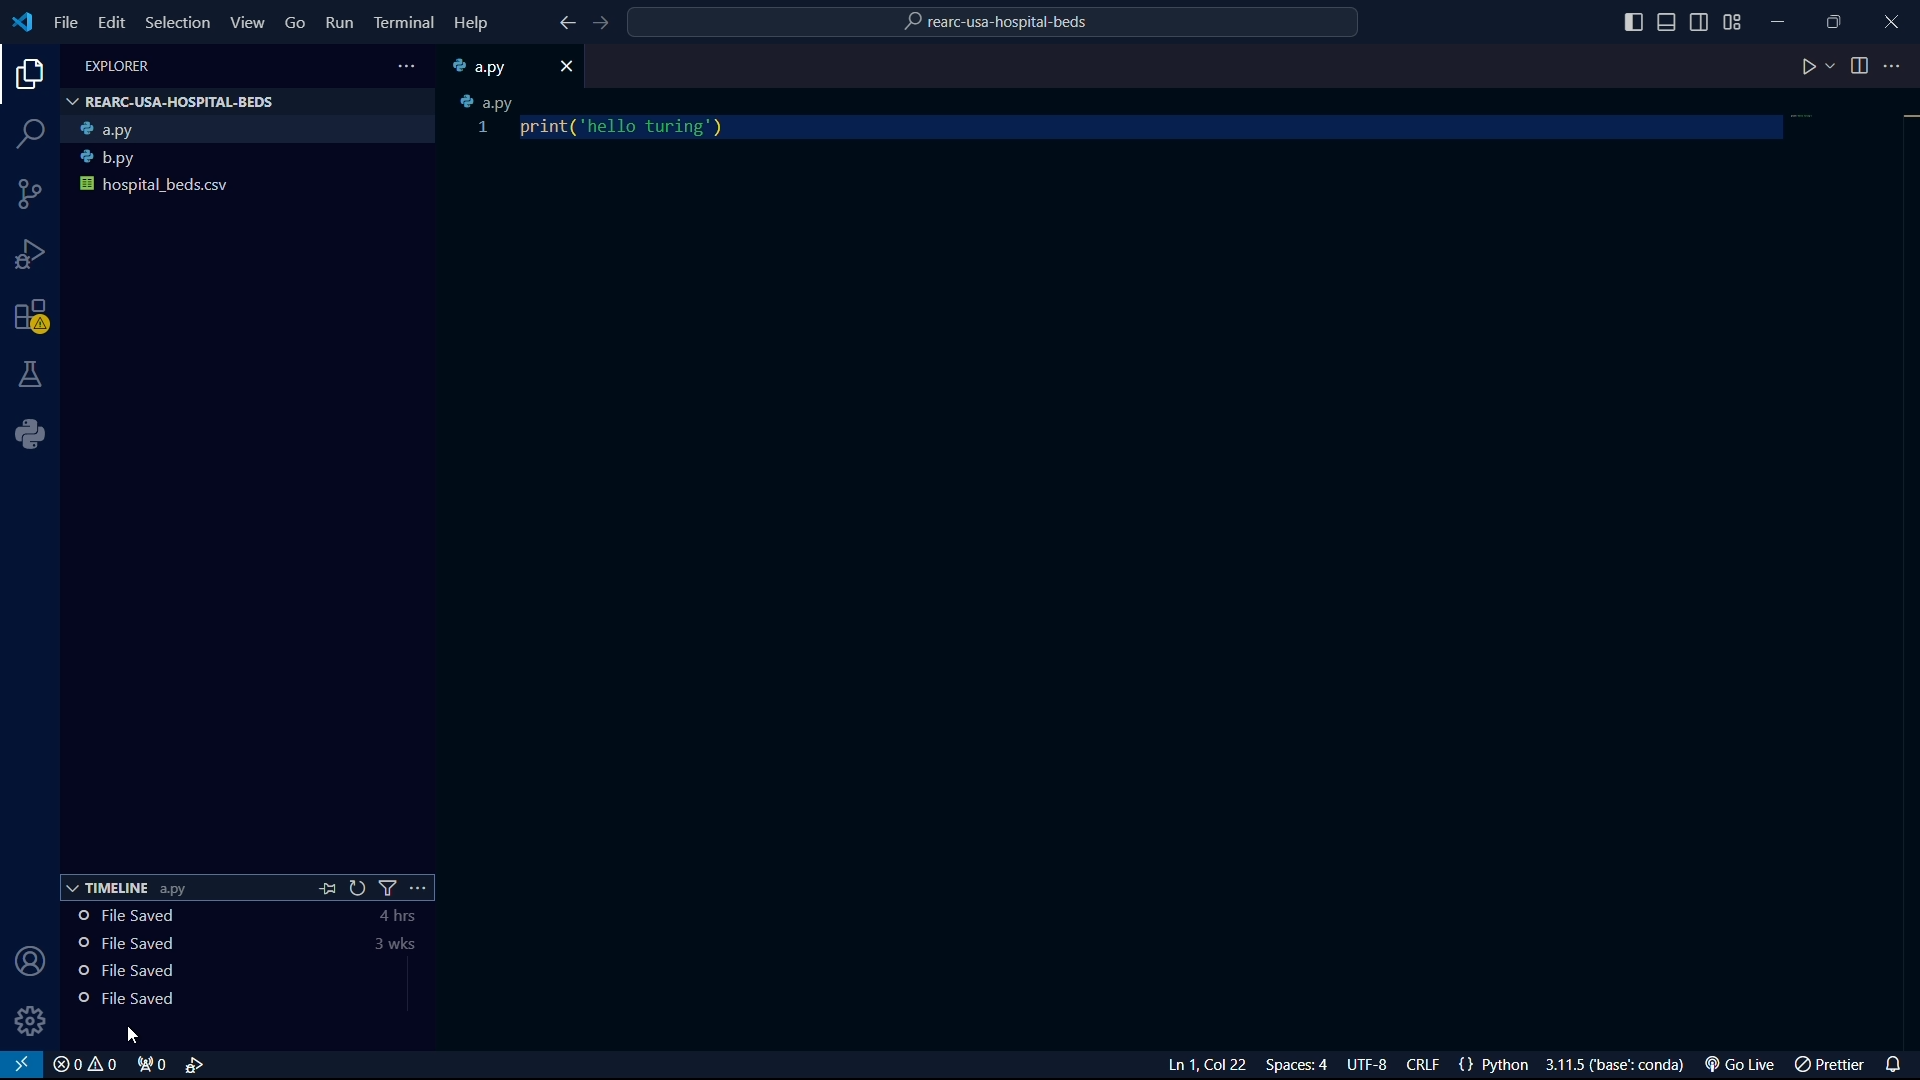  I want to click on pin the current timeline, so click(327, 887).